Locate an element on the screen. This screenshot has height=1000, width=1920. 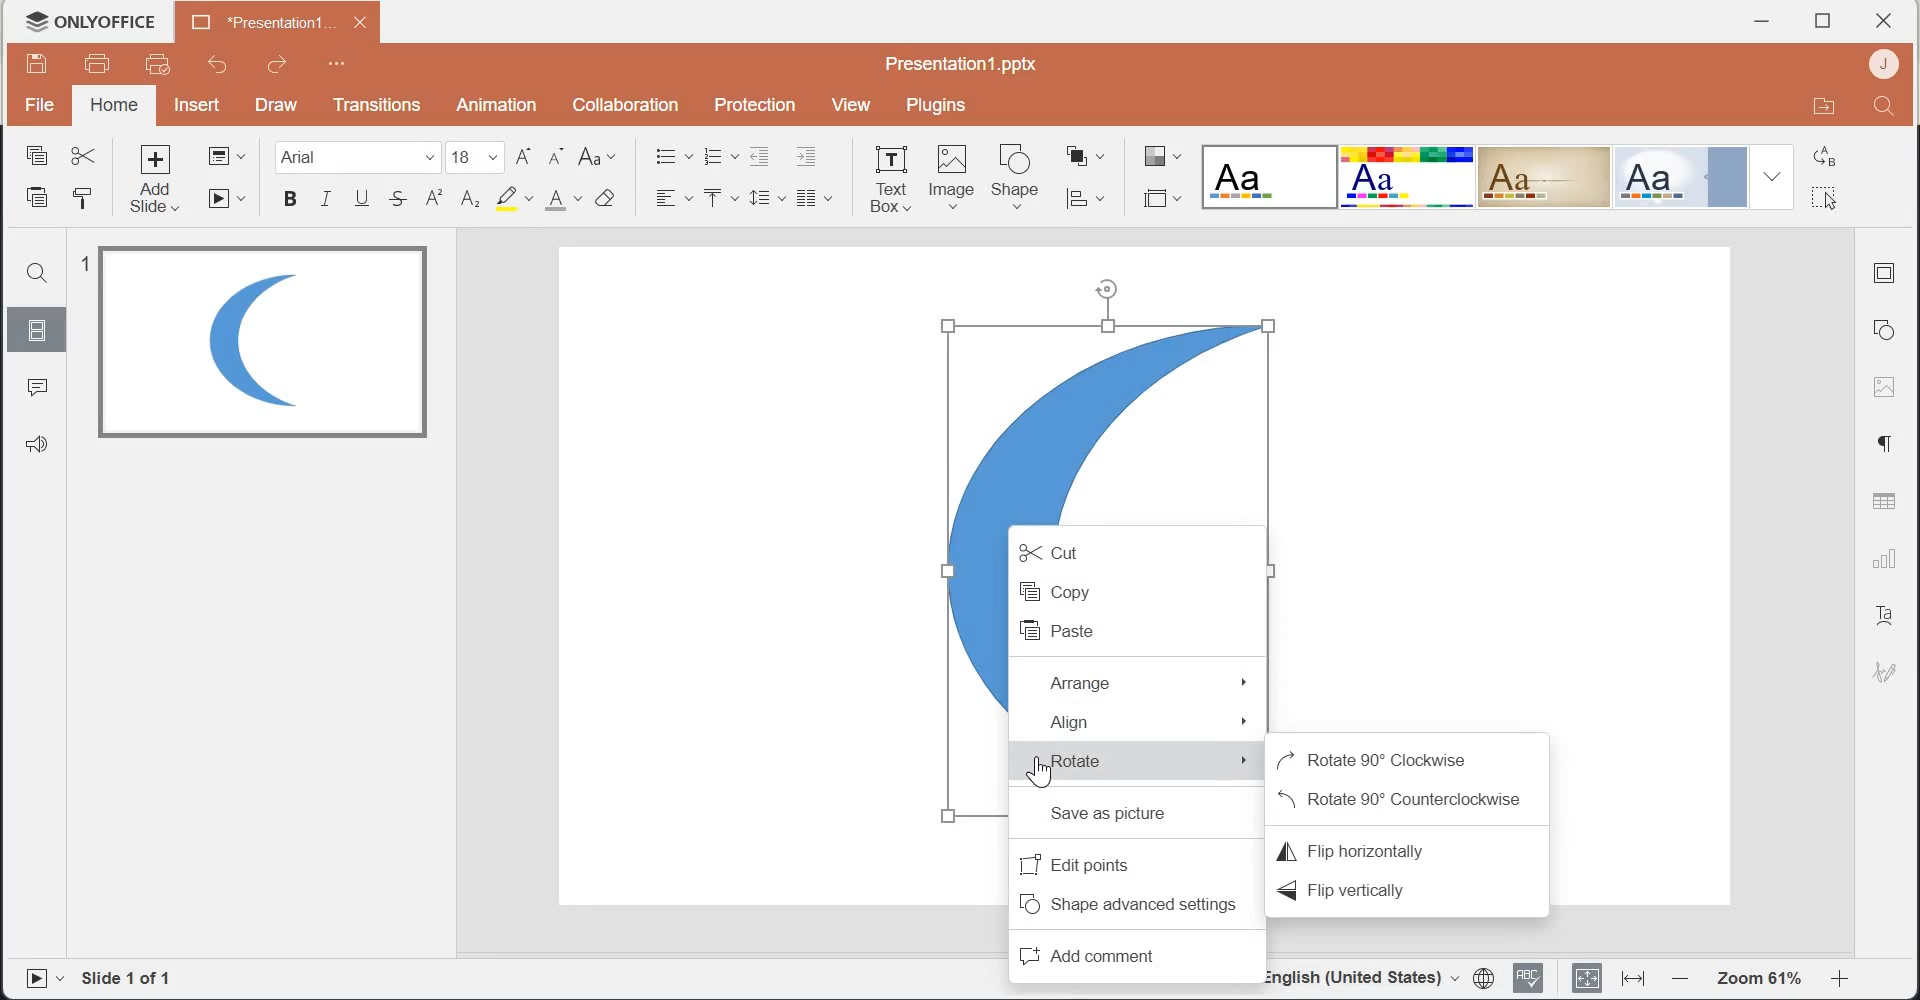
Horizontal Align is located at coordinates (673, 197).